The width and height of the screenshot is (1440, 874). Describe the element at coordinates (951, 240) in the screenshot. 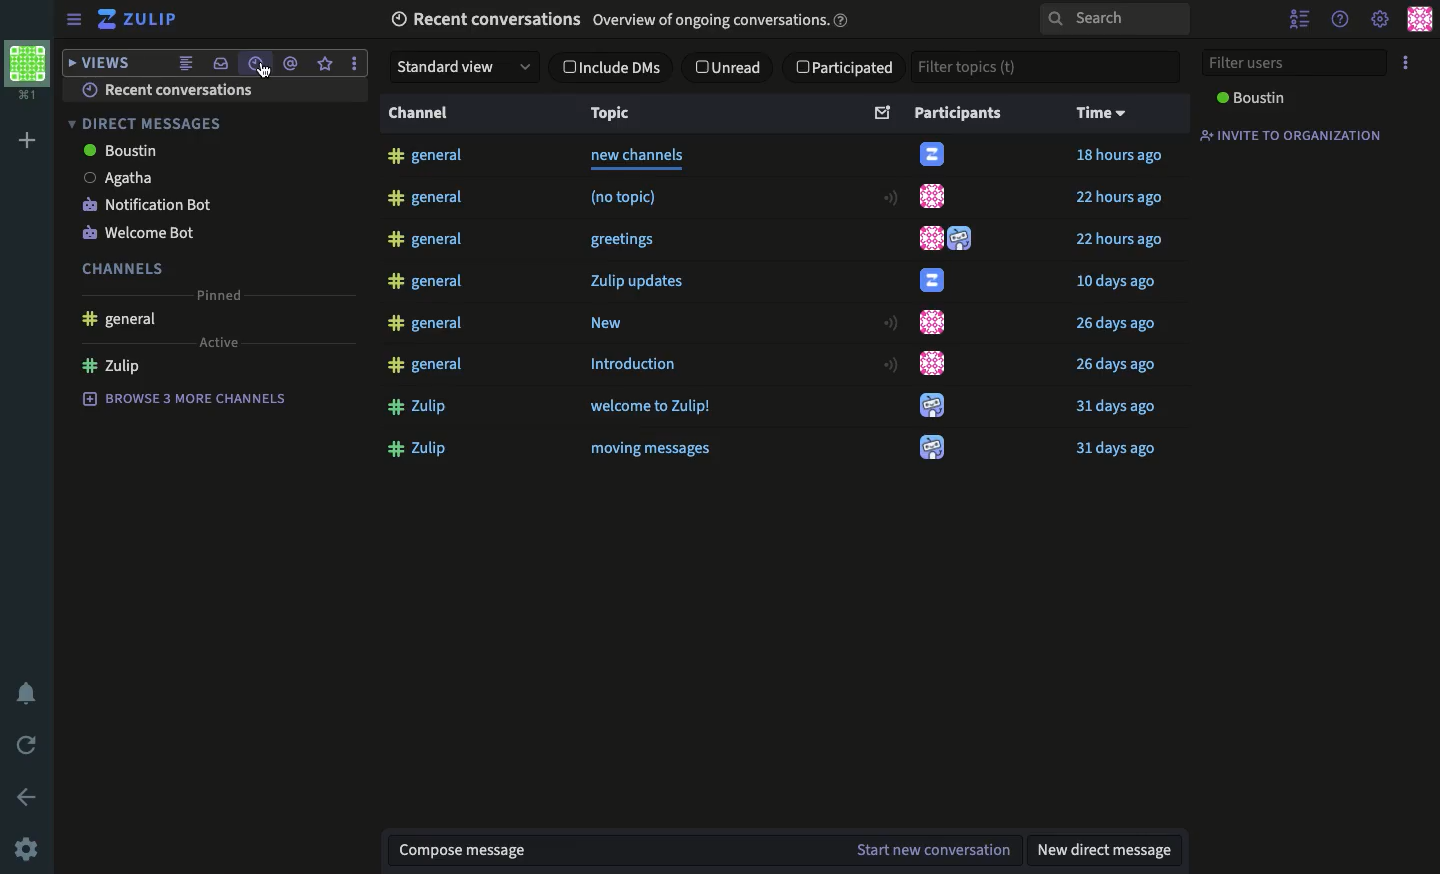

I see `user profiles` at that location.